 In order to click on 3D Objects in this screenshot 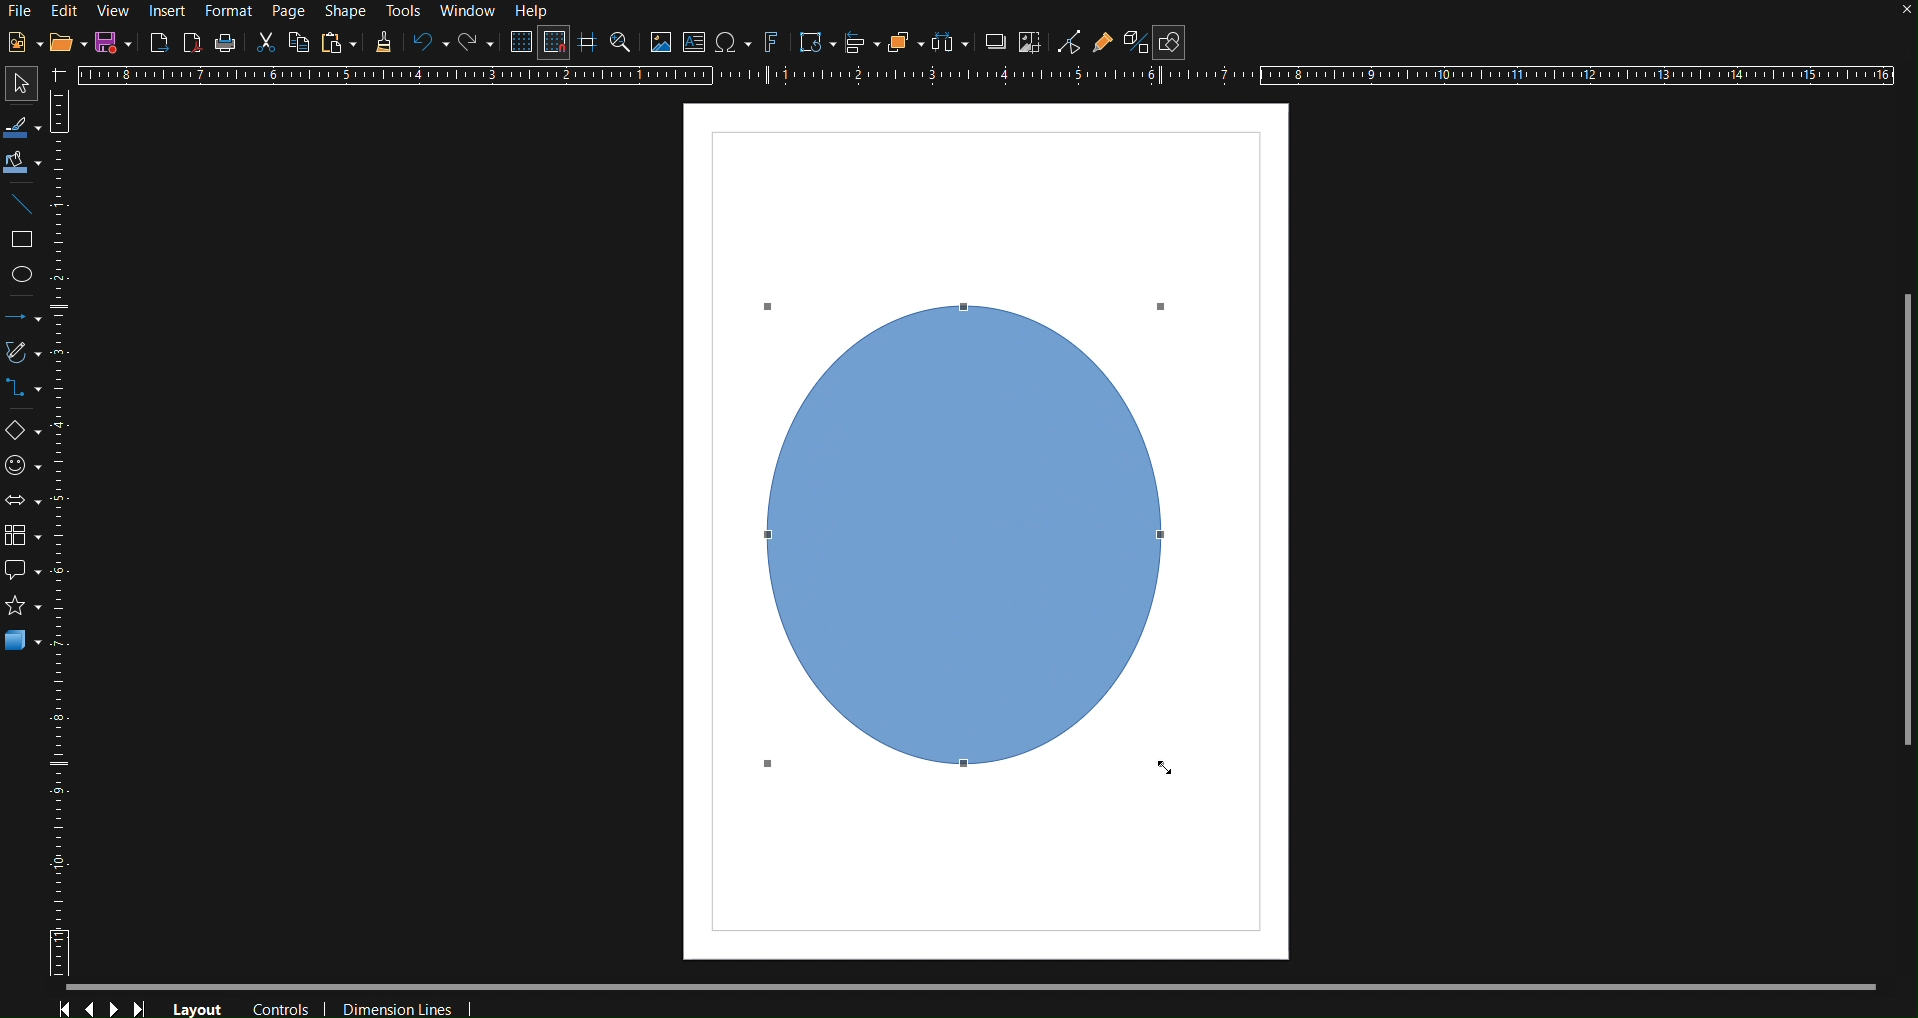, I will do `click(23, 640)`.